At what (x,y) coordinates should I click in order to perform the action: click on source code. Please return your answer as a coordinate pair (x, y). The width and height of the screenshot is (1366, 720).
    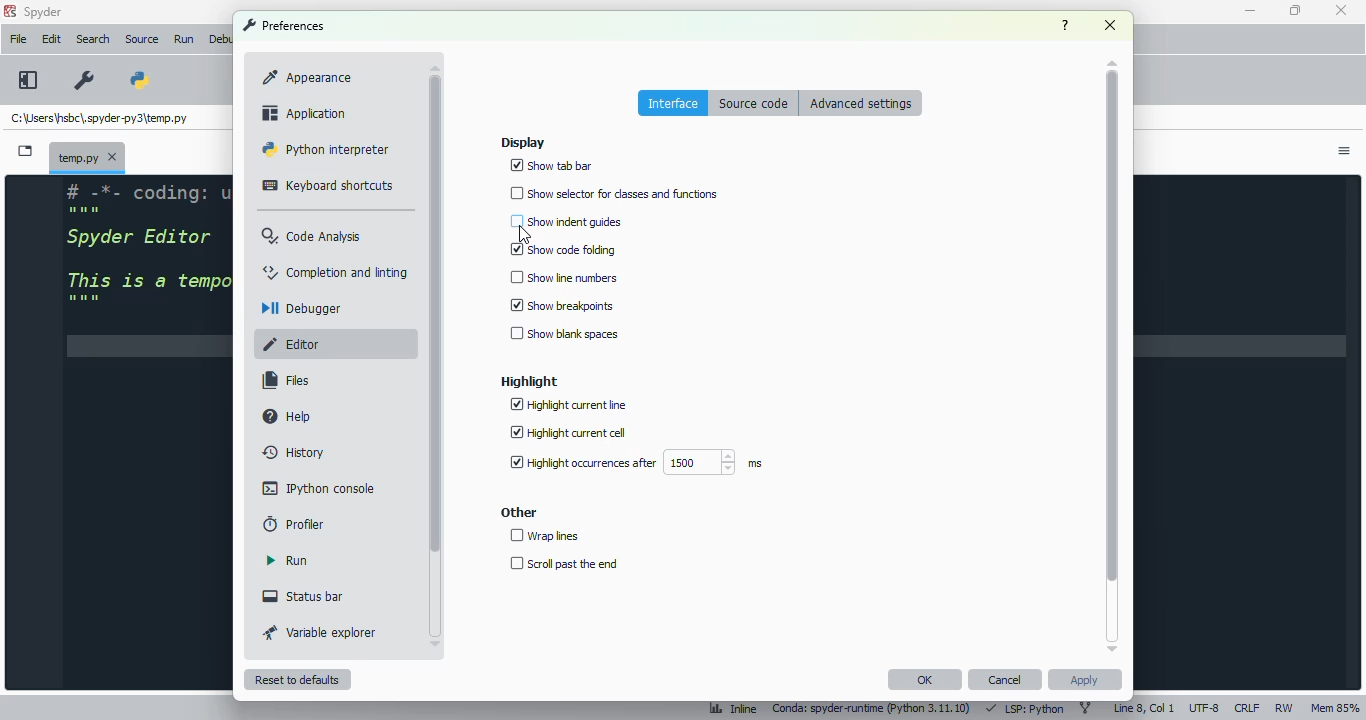
    Looking at the image, I should click on (755, 103).